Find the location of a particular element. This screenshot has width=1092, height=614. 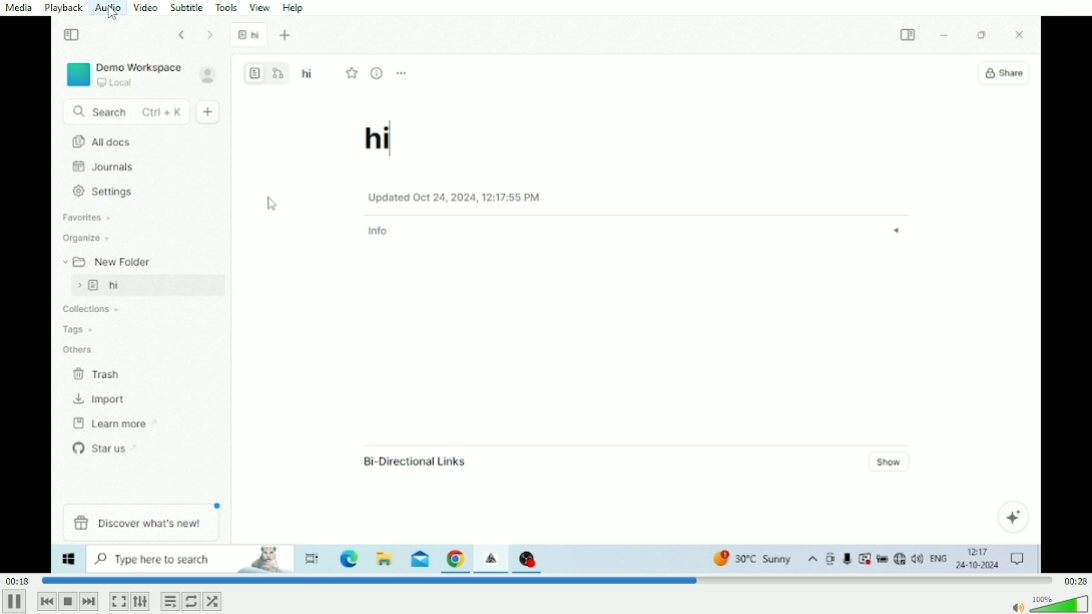

remaining time "00:28" is located at coordinates (1074, 580).